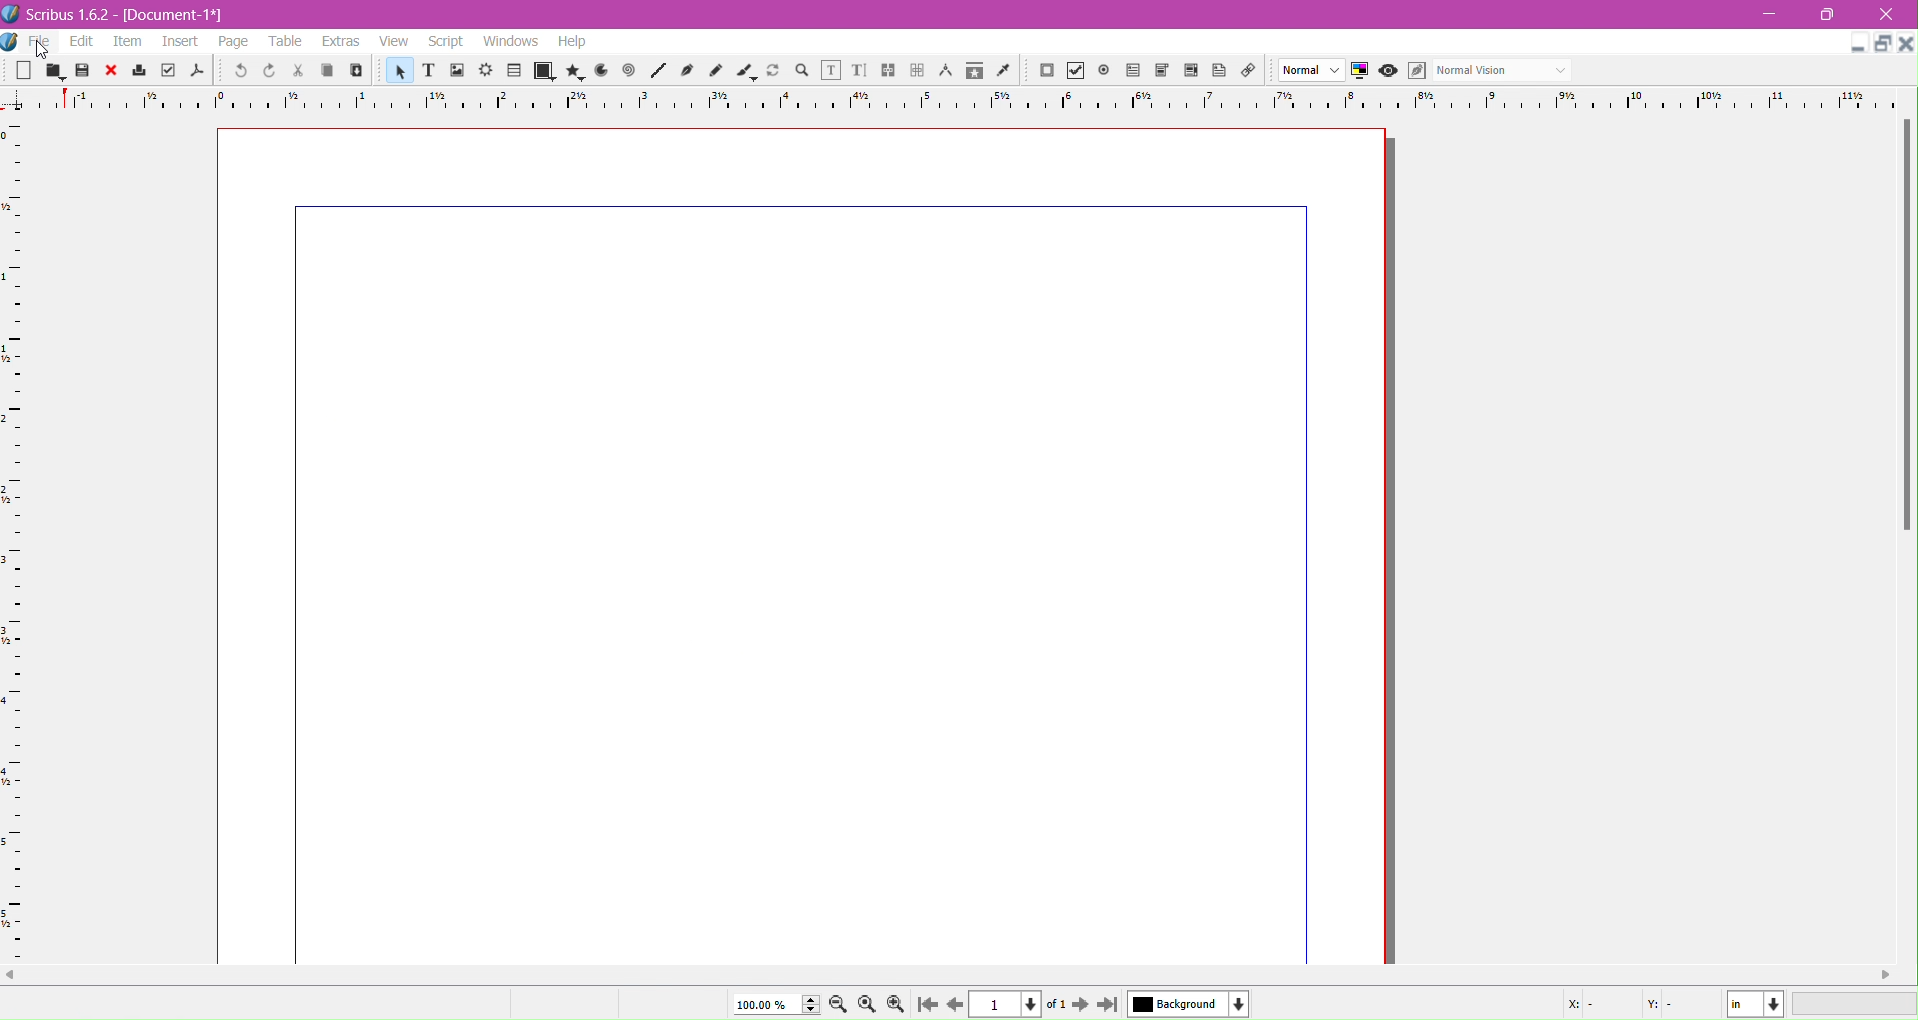 This screenshot has height=1020, width=1918. What do you see at coordinates (925, 1006) in the screenshot?
I see `go to start page` at bounding box center [925, 1006].